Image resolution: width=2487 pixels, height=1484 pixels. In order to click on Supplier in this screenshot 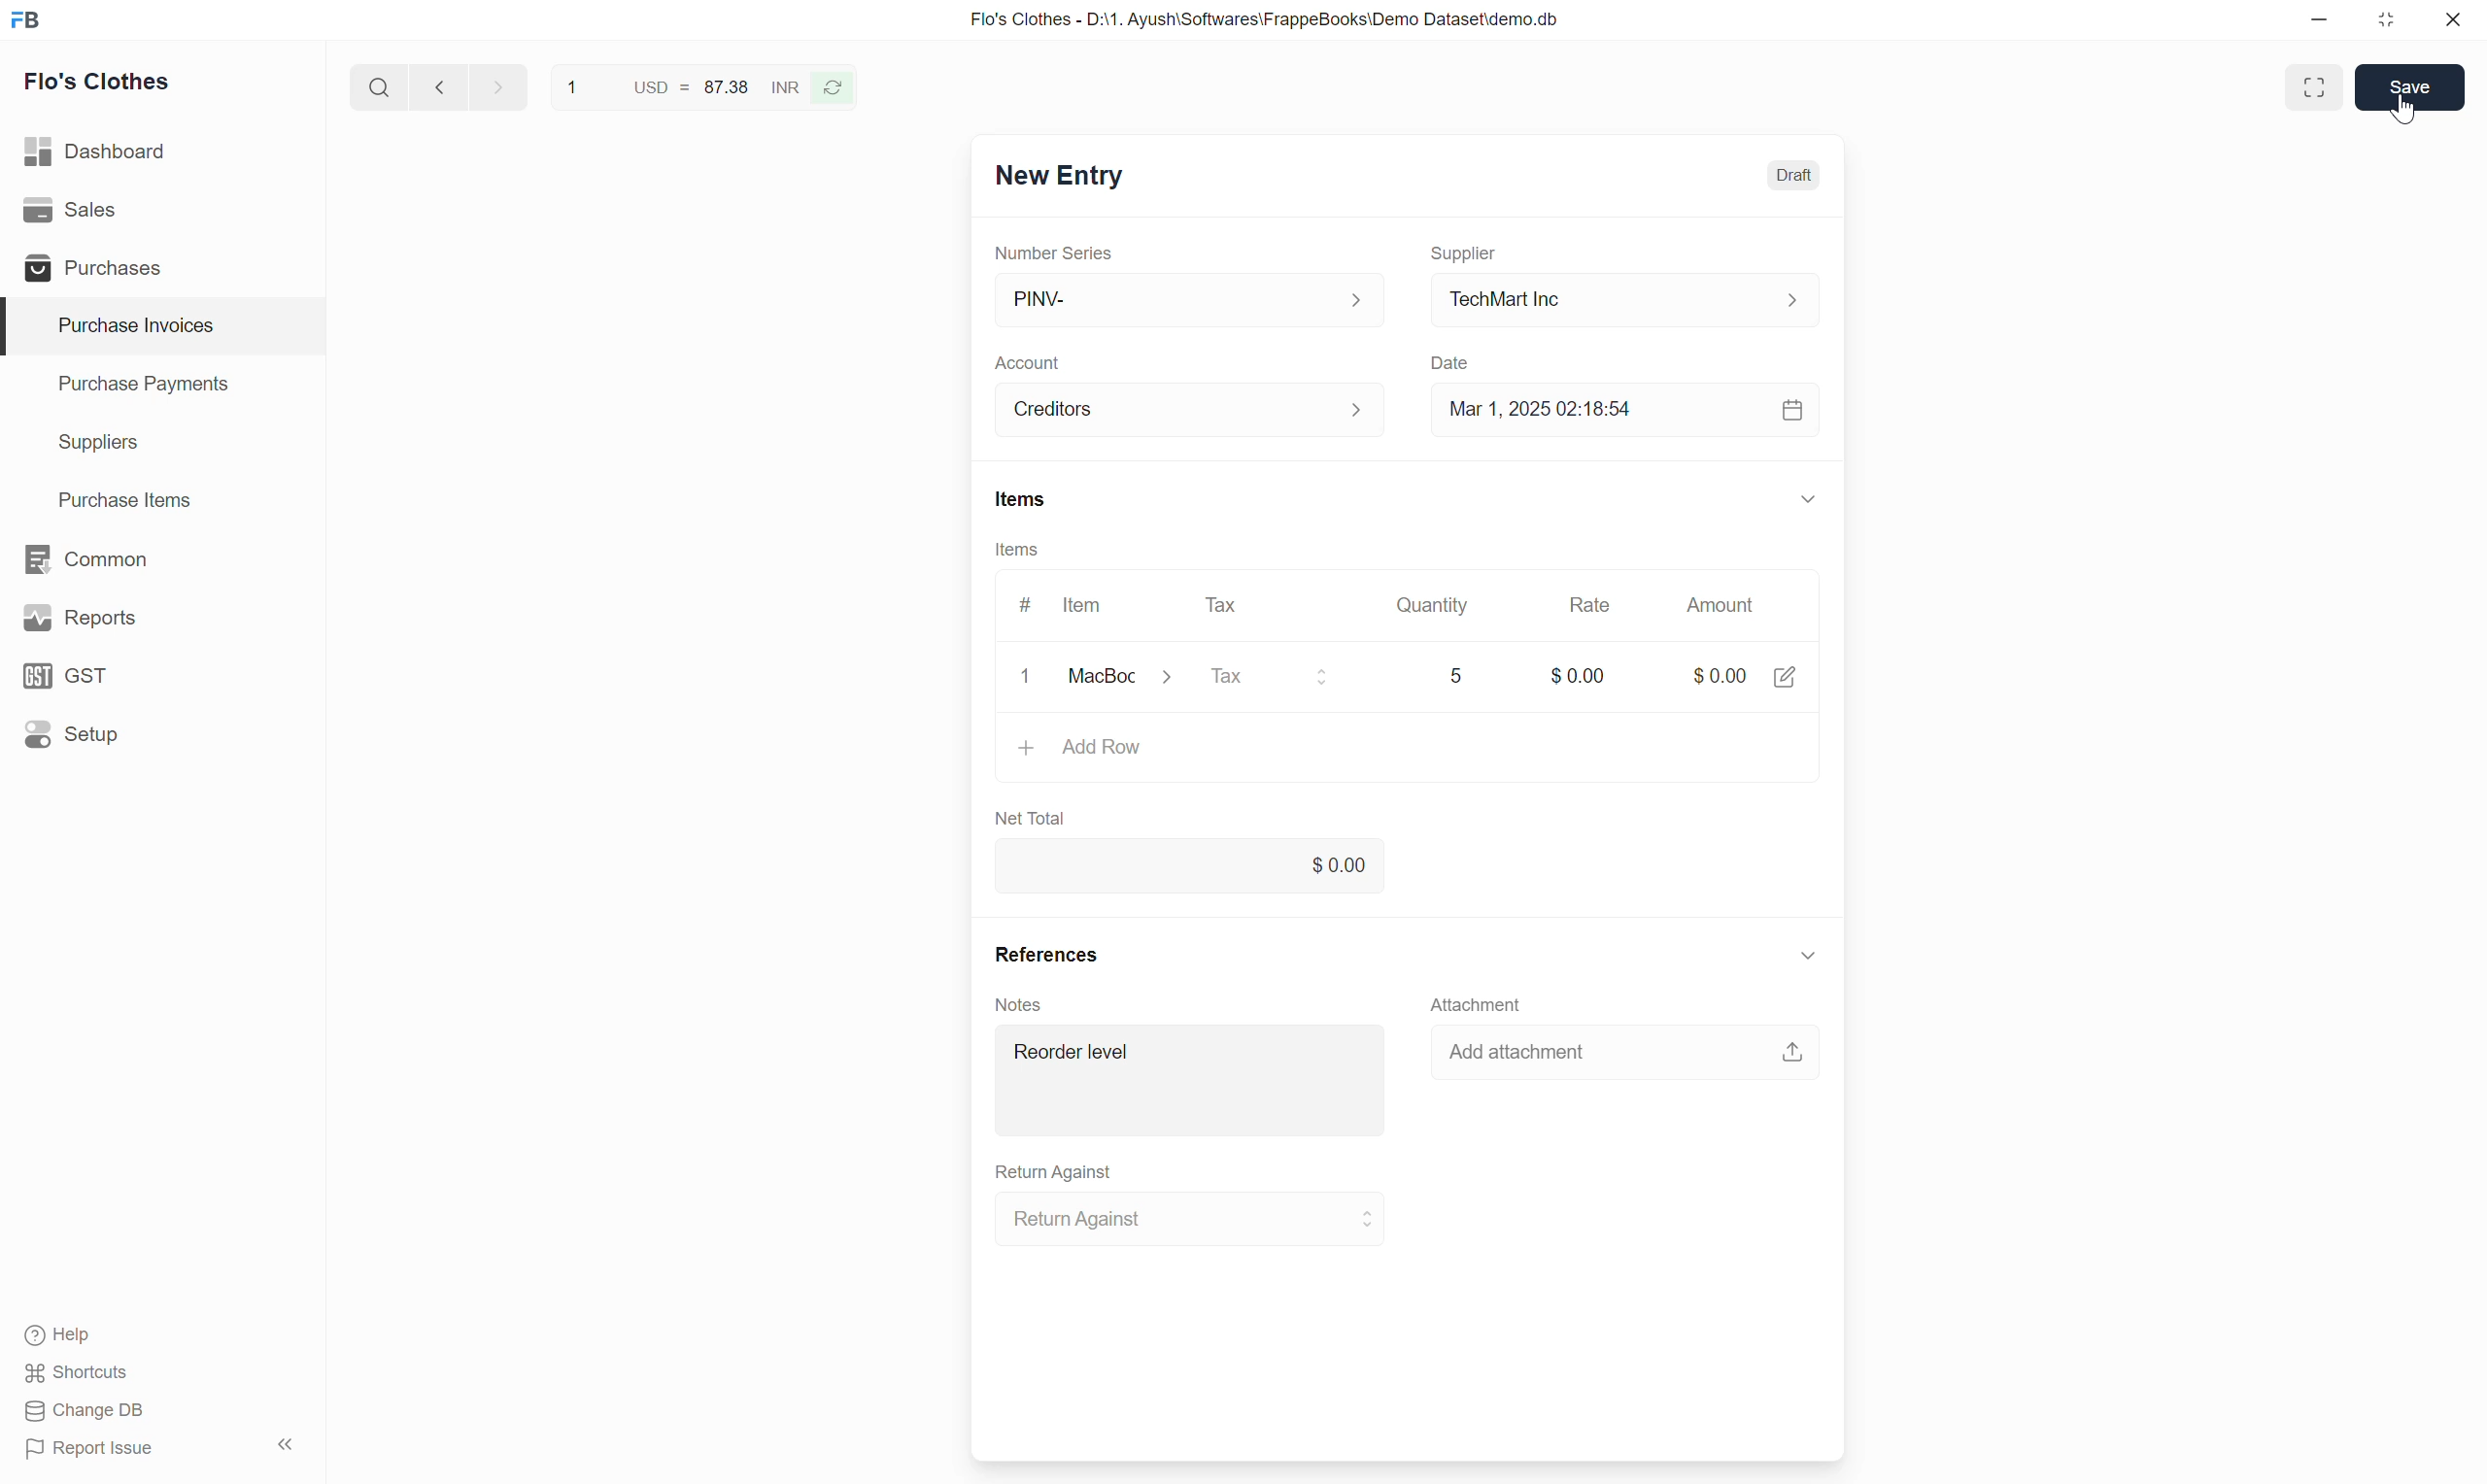, I will do `click(1464, 254)`.